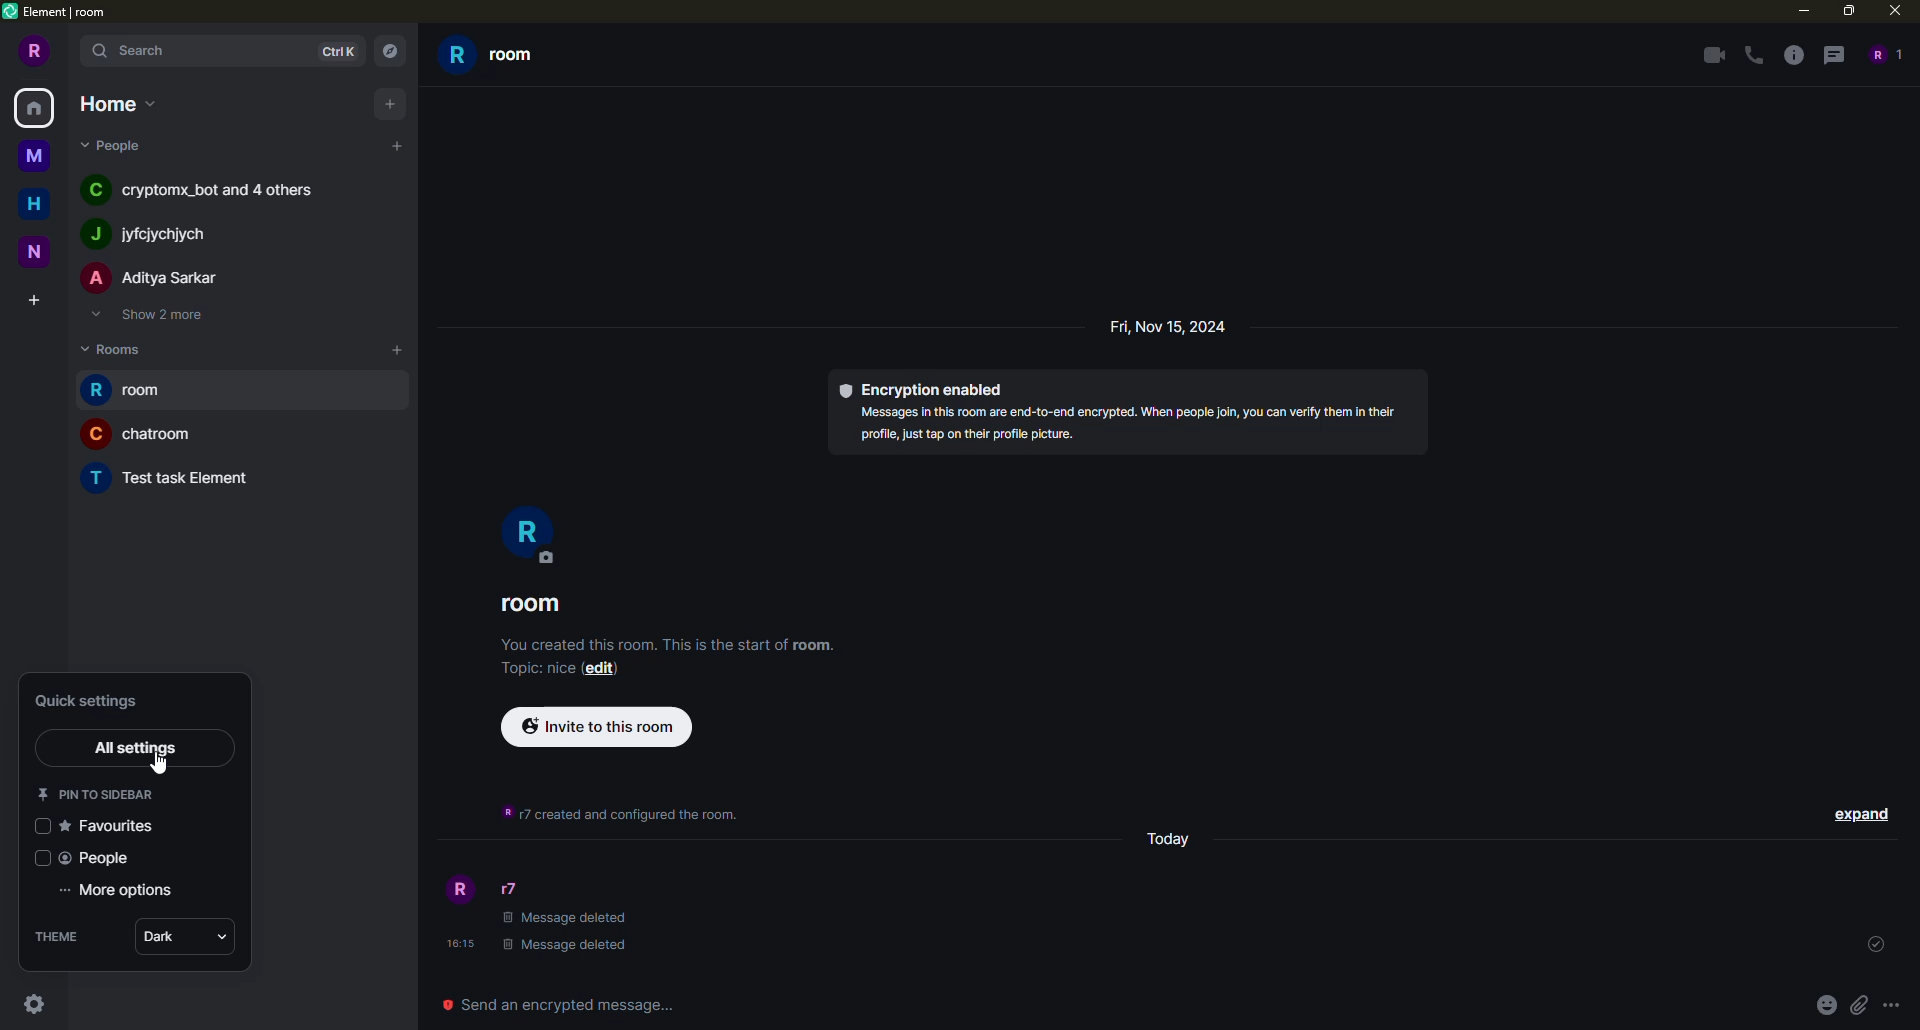  What do you see at coordinates (622, 814) in the screenshot?
I see `info` at bounding box center [622, 814].